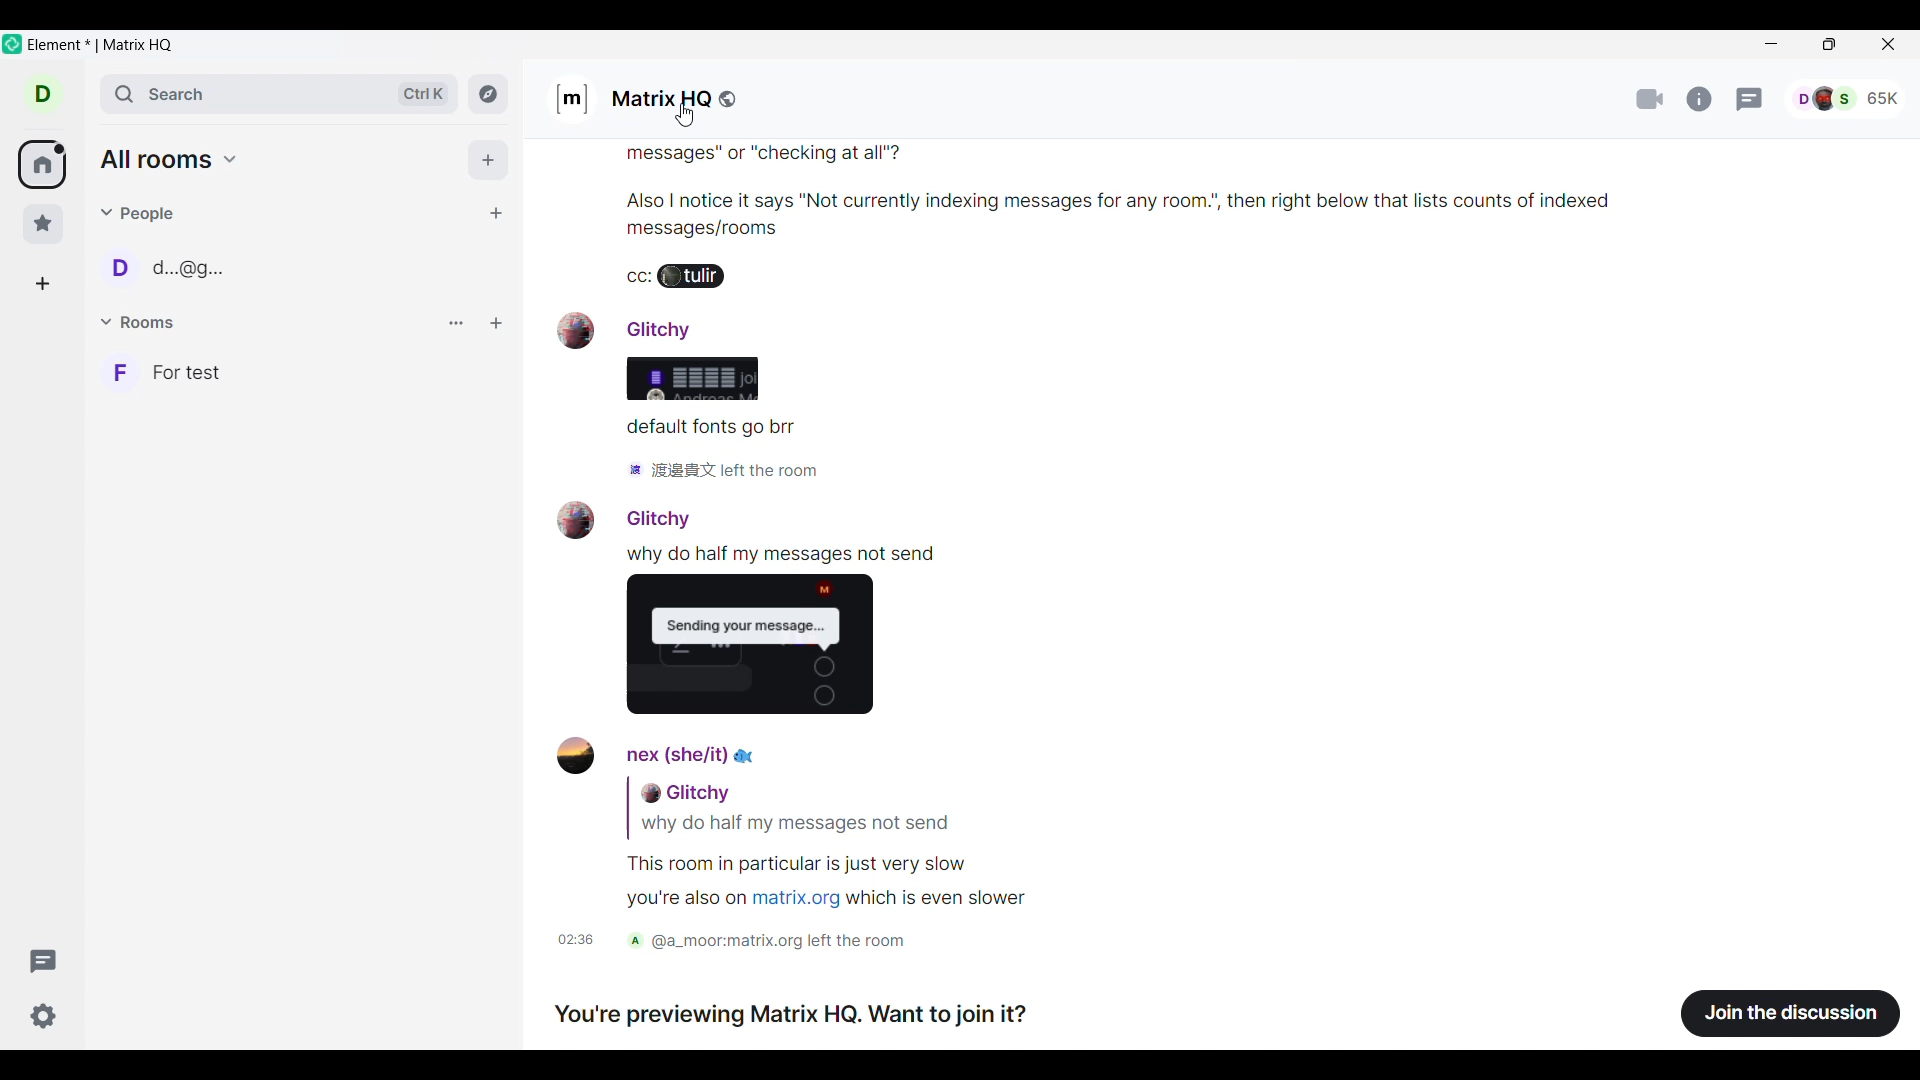 Image resolution: width=1920 pixels, height=1080 pixels. I want to click on Threads, so click(43, 961).